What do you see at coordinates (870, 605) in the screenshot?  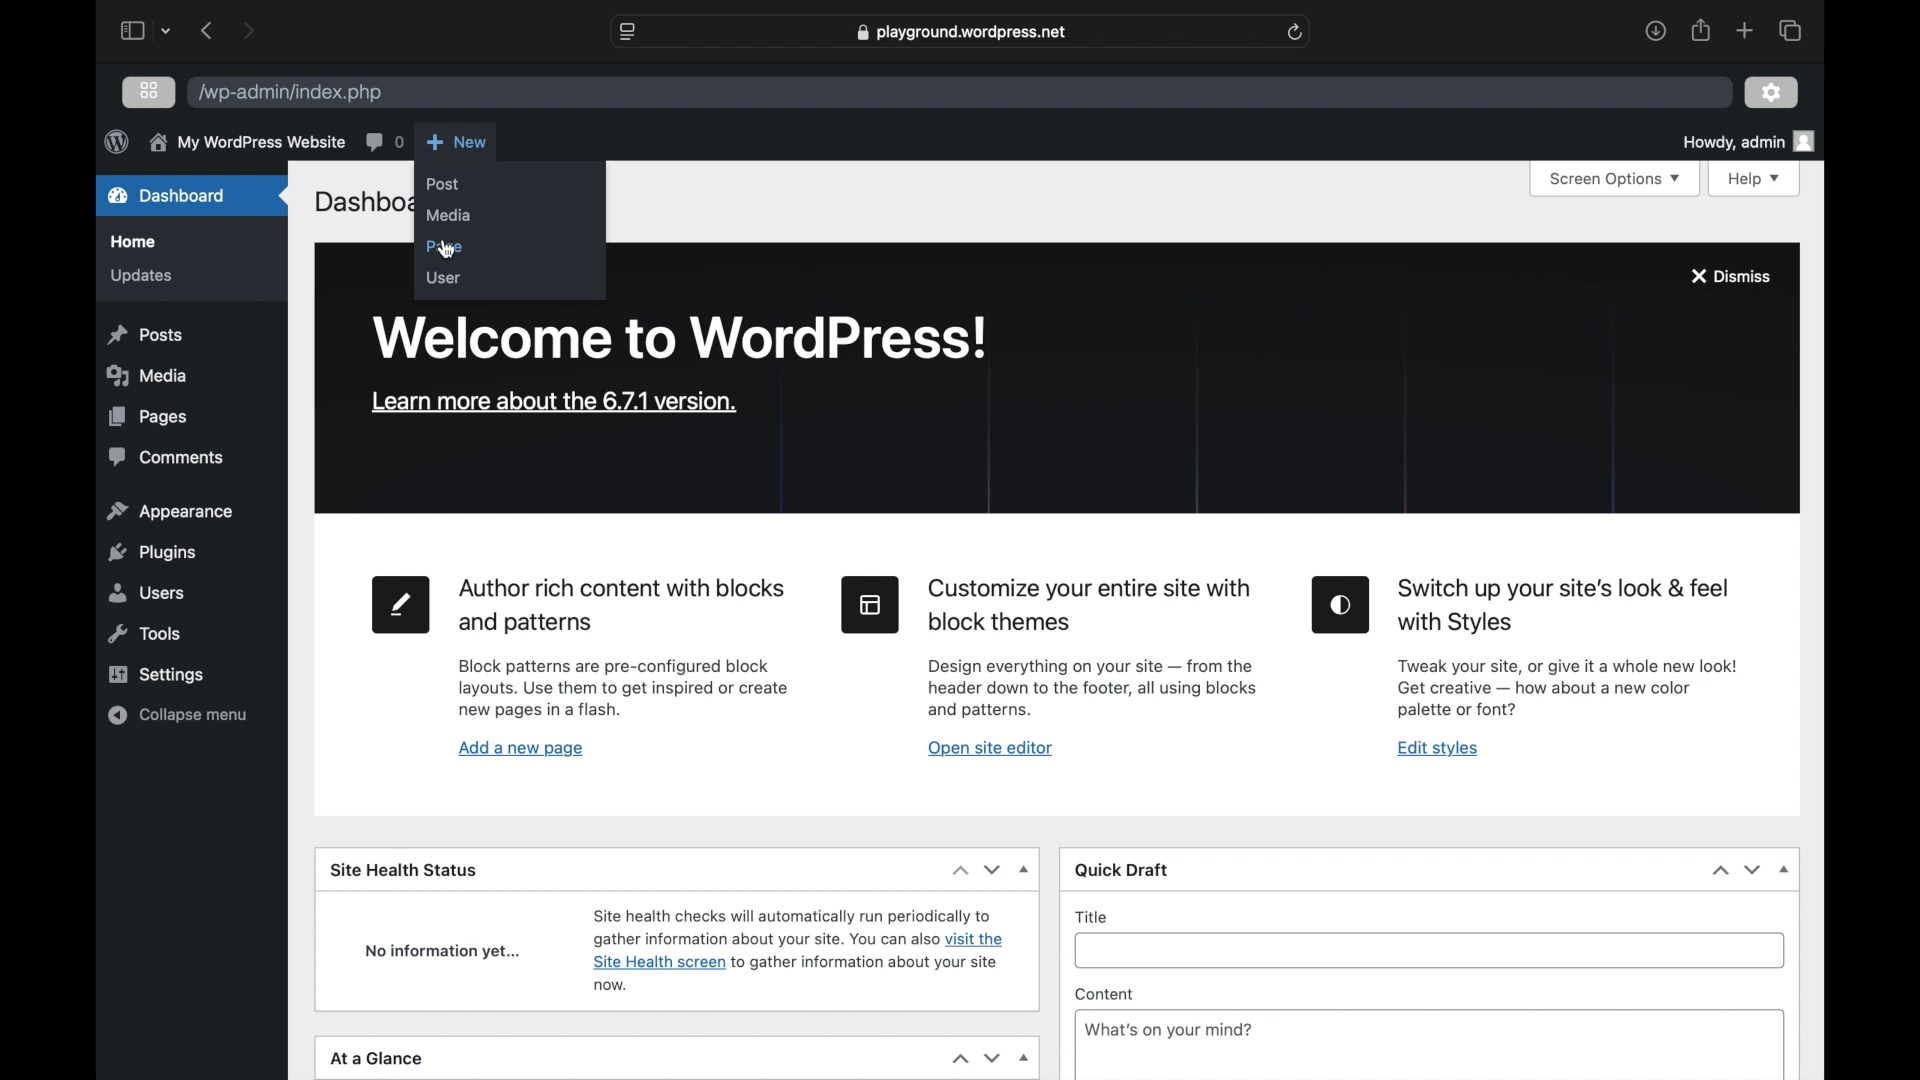 I see `icon` at bounding box center [870, 605].